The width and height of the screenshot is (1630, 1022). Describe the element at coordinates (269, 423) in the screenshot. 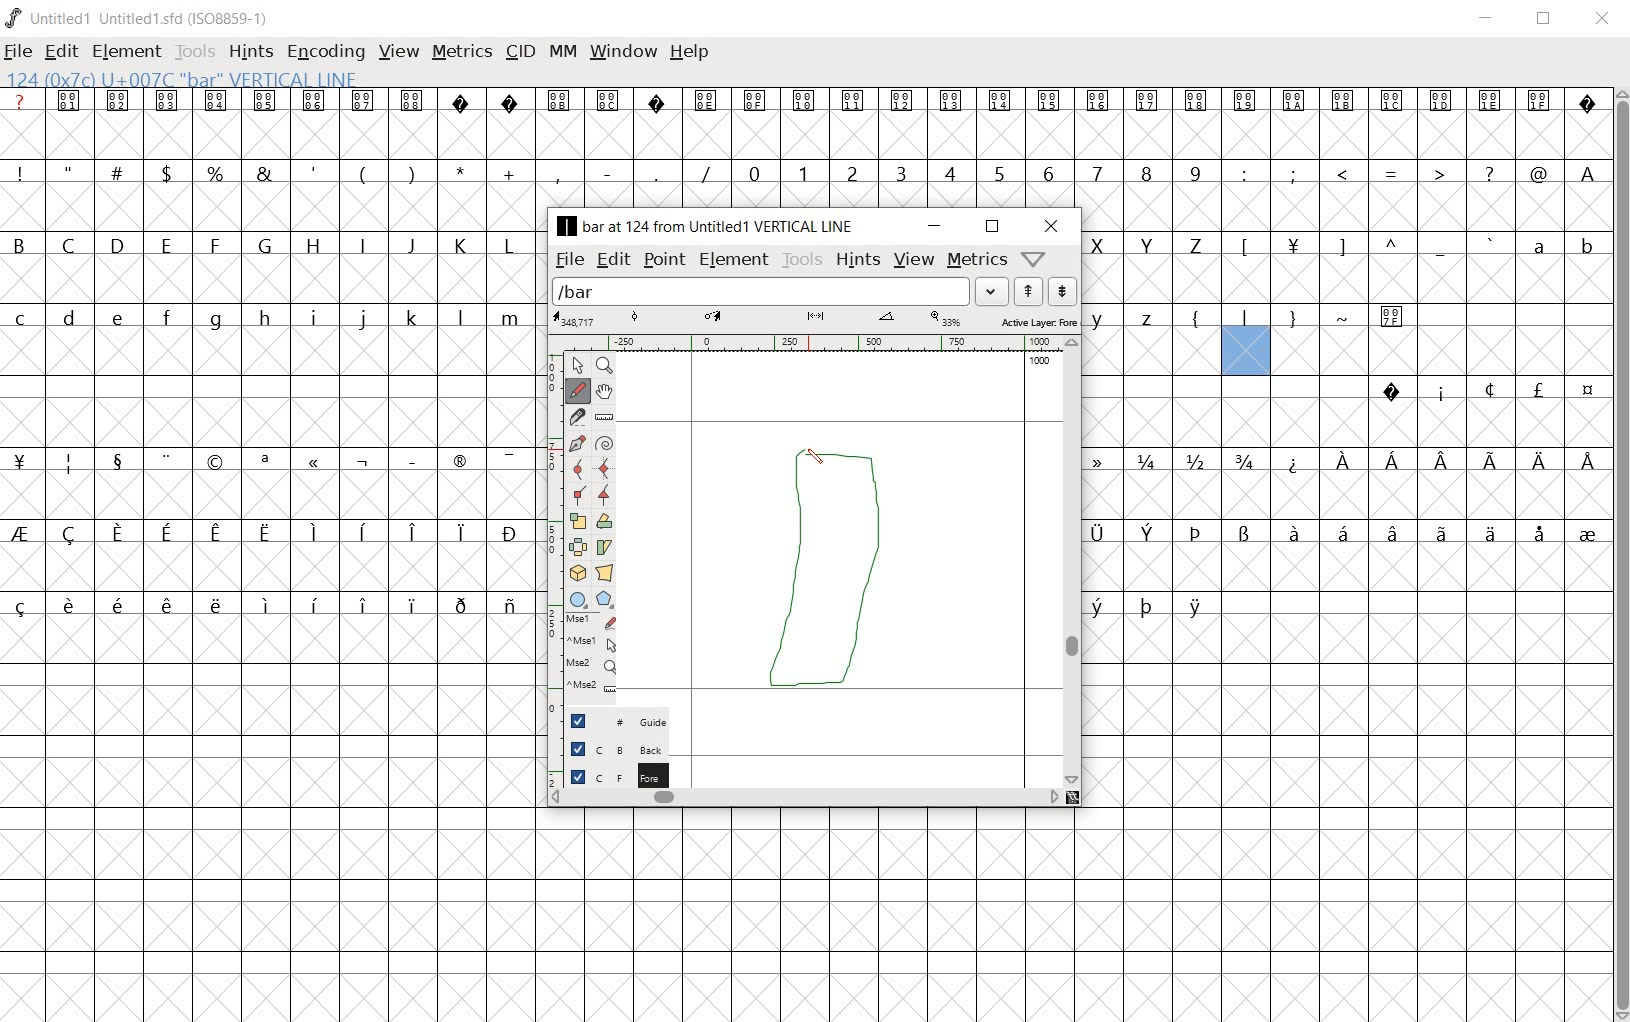

I see `empty cells` at that location.